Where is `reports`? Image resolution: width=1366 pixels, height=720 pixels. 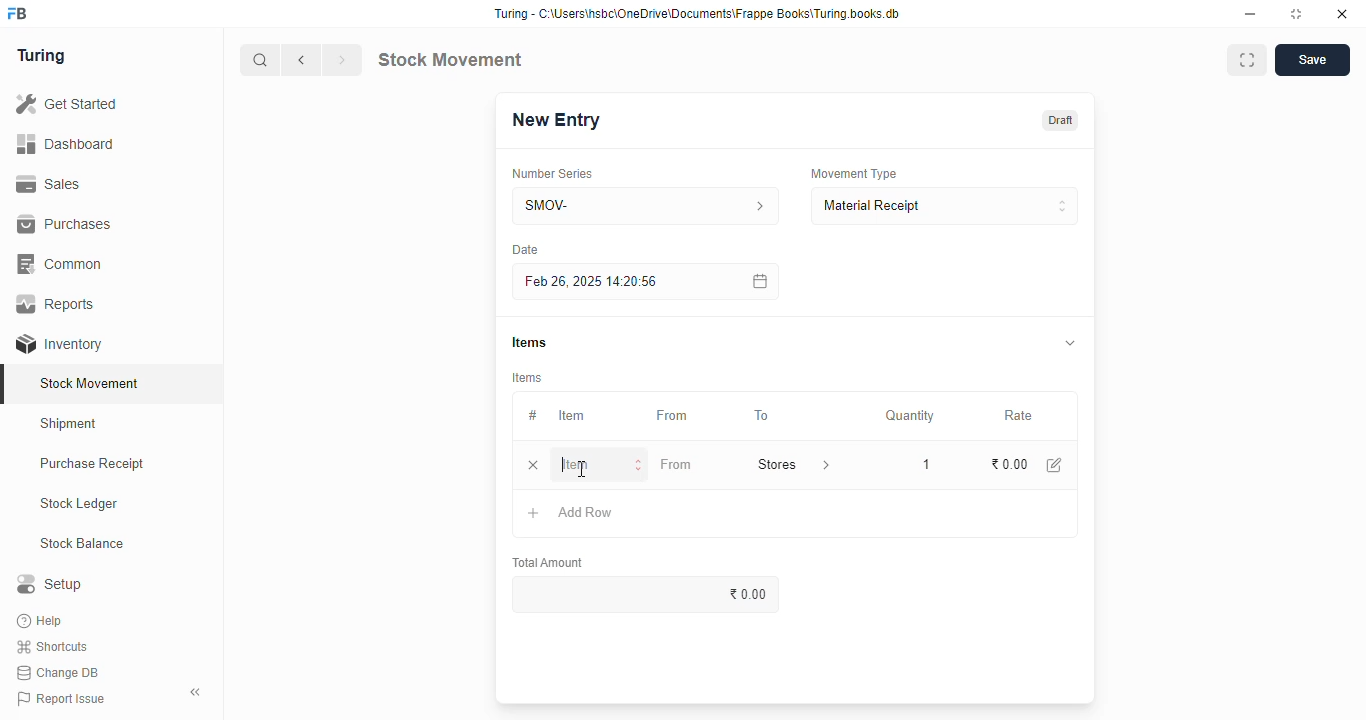
reports is located at coordinates (57, 303).